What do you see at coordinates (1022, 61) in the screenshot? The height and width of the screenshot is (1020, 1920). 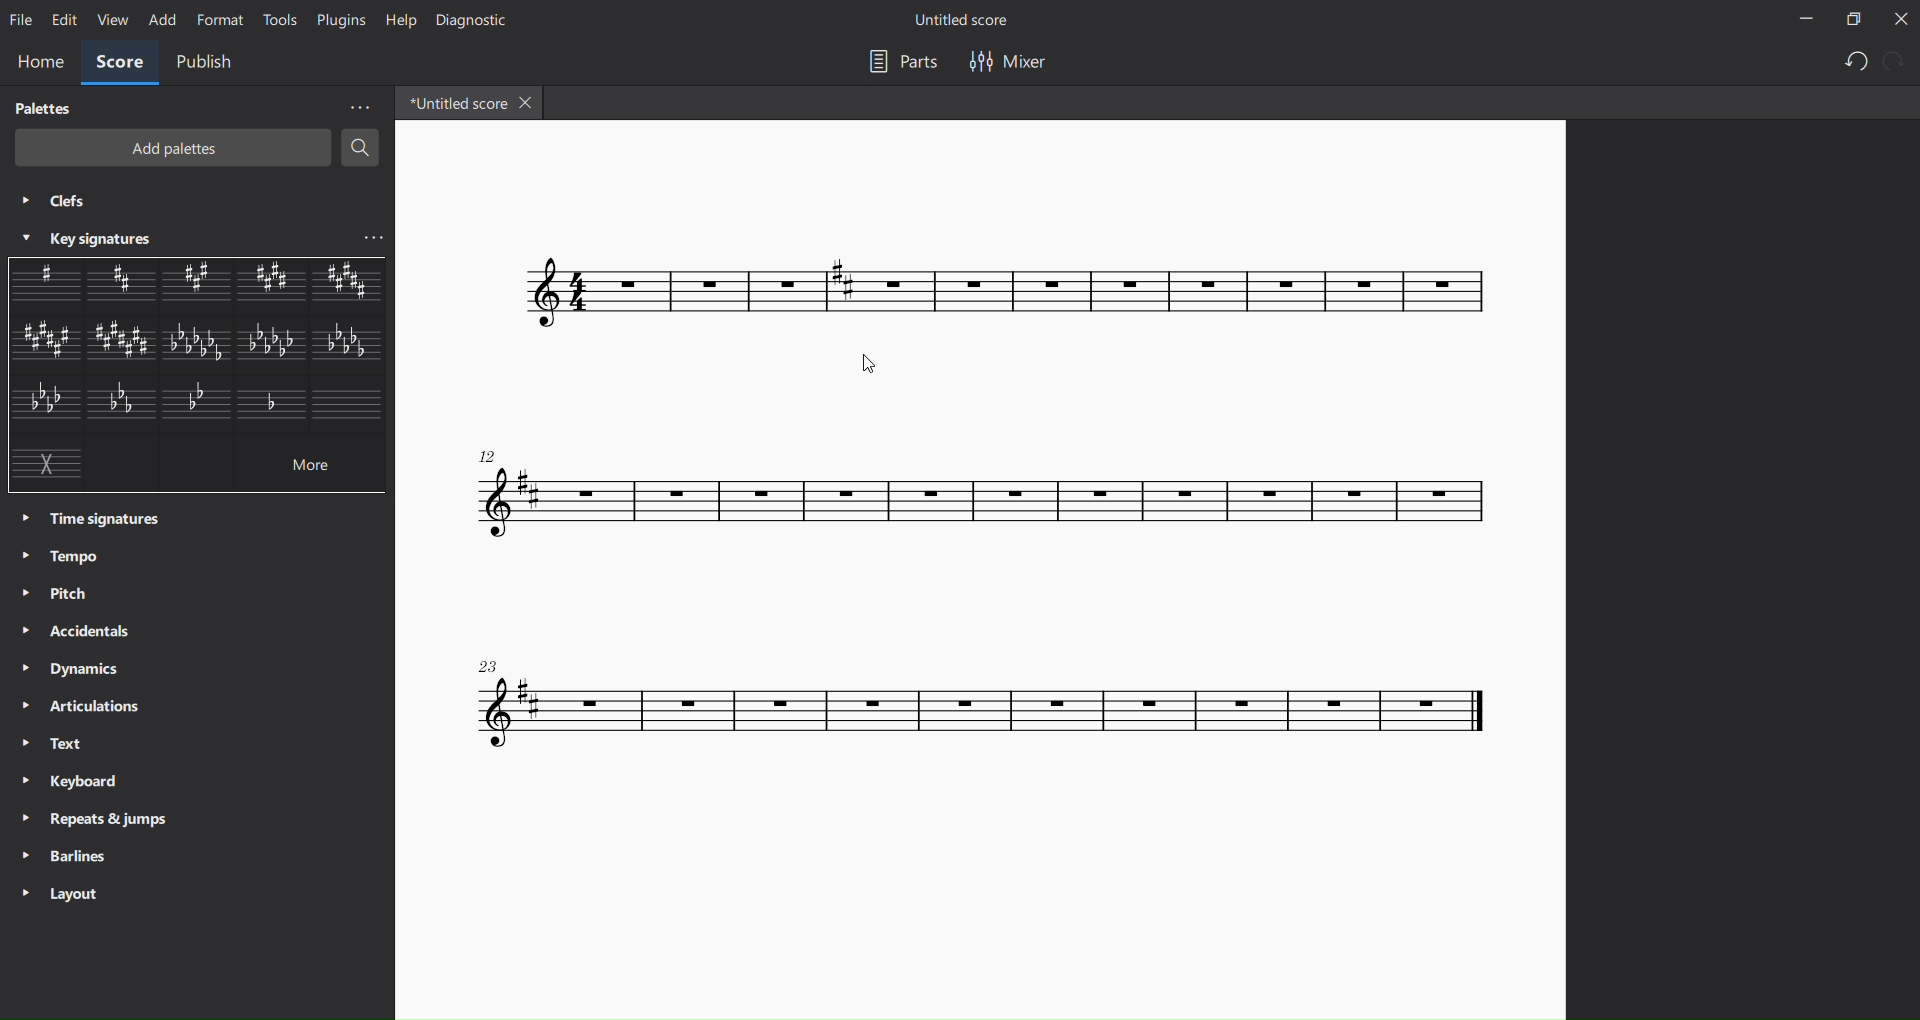 I see `mixer` at bounding box center [1022, 61].